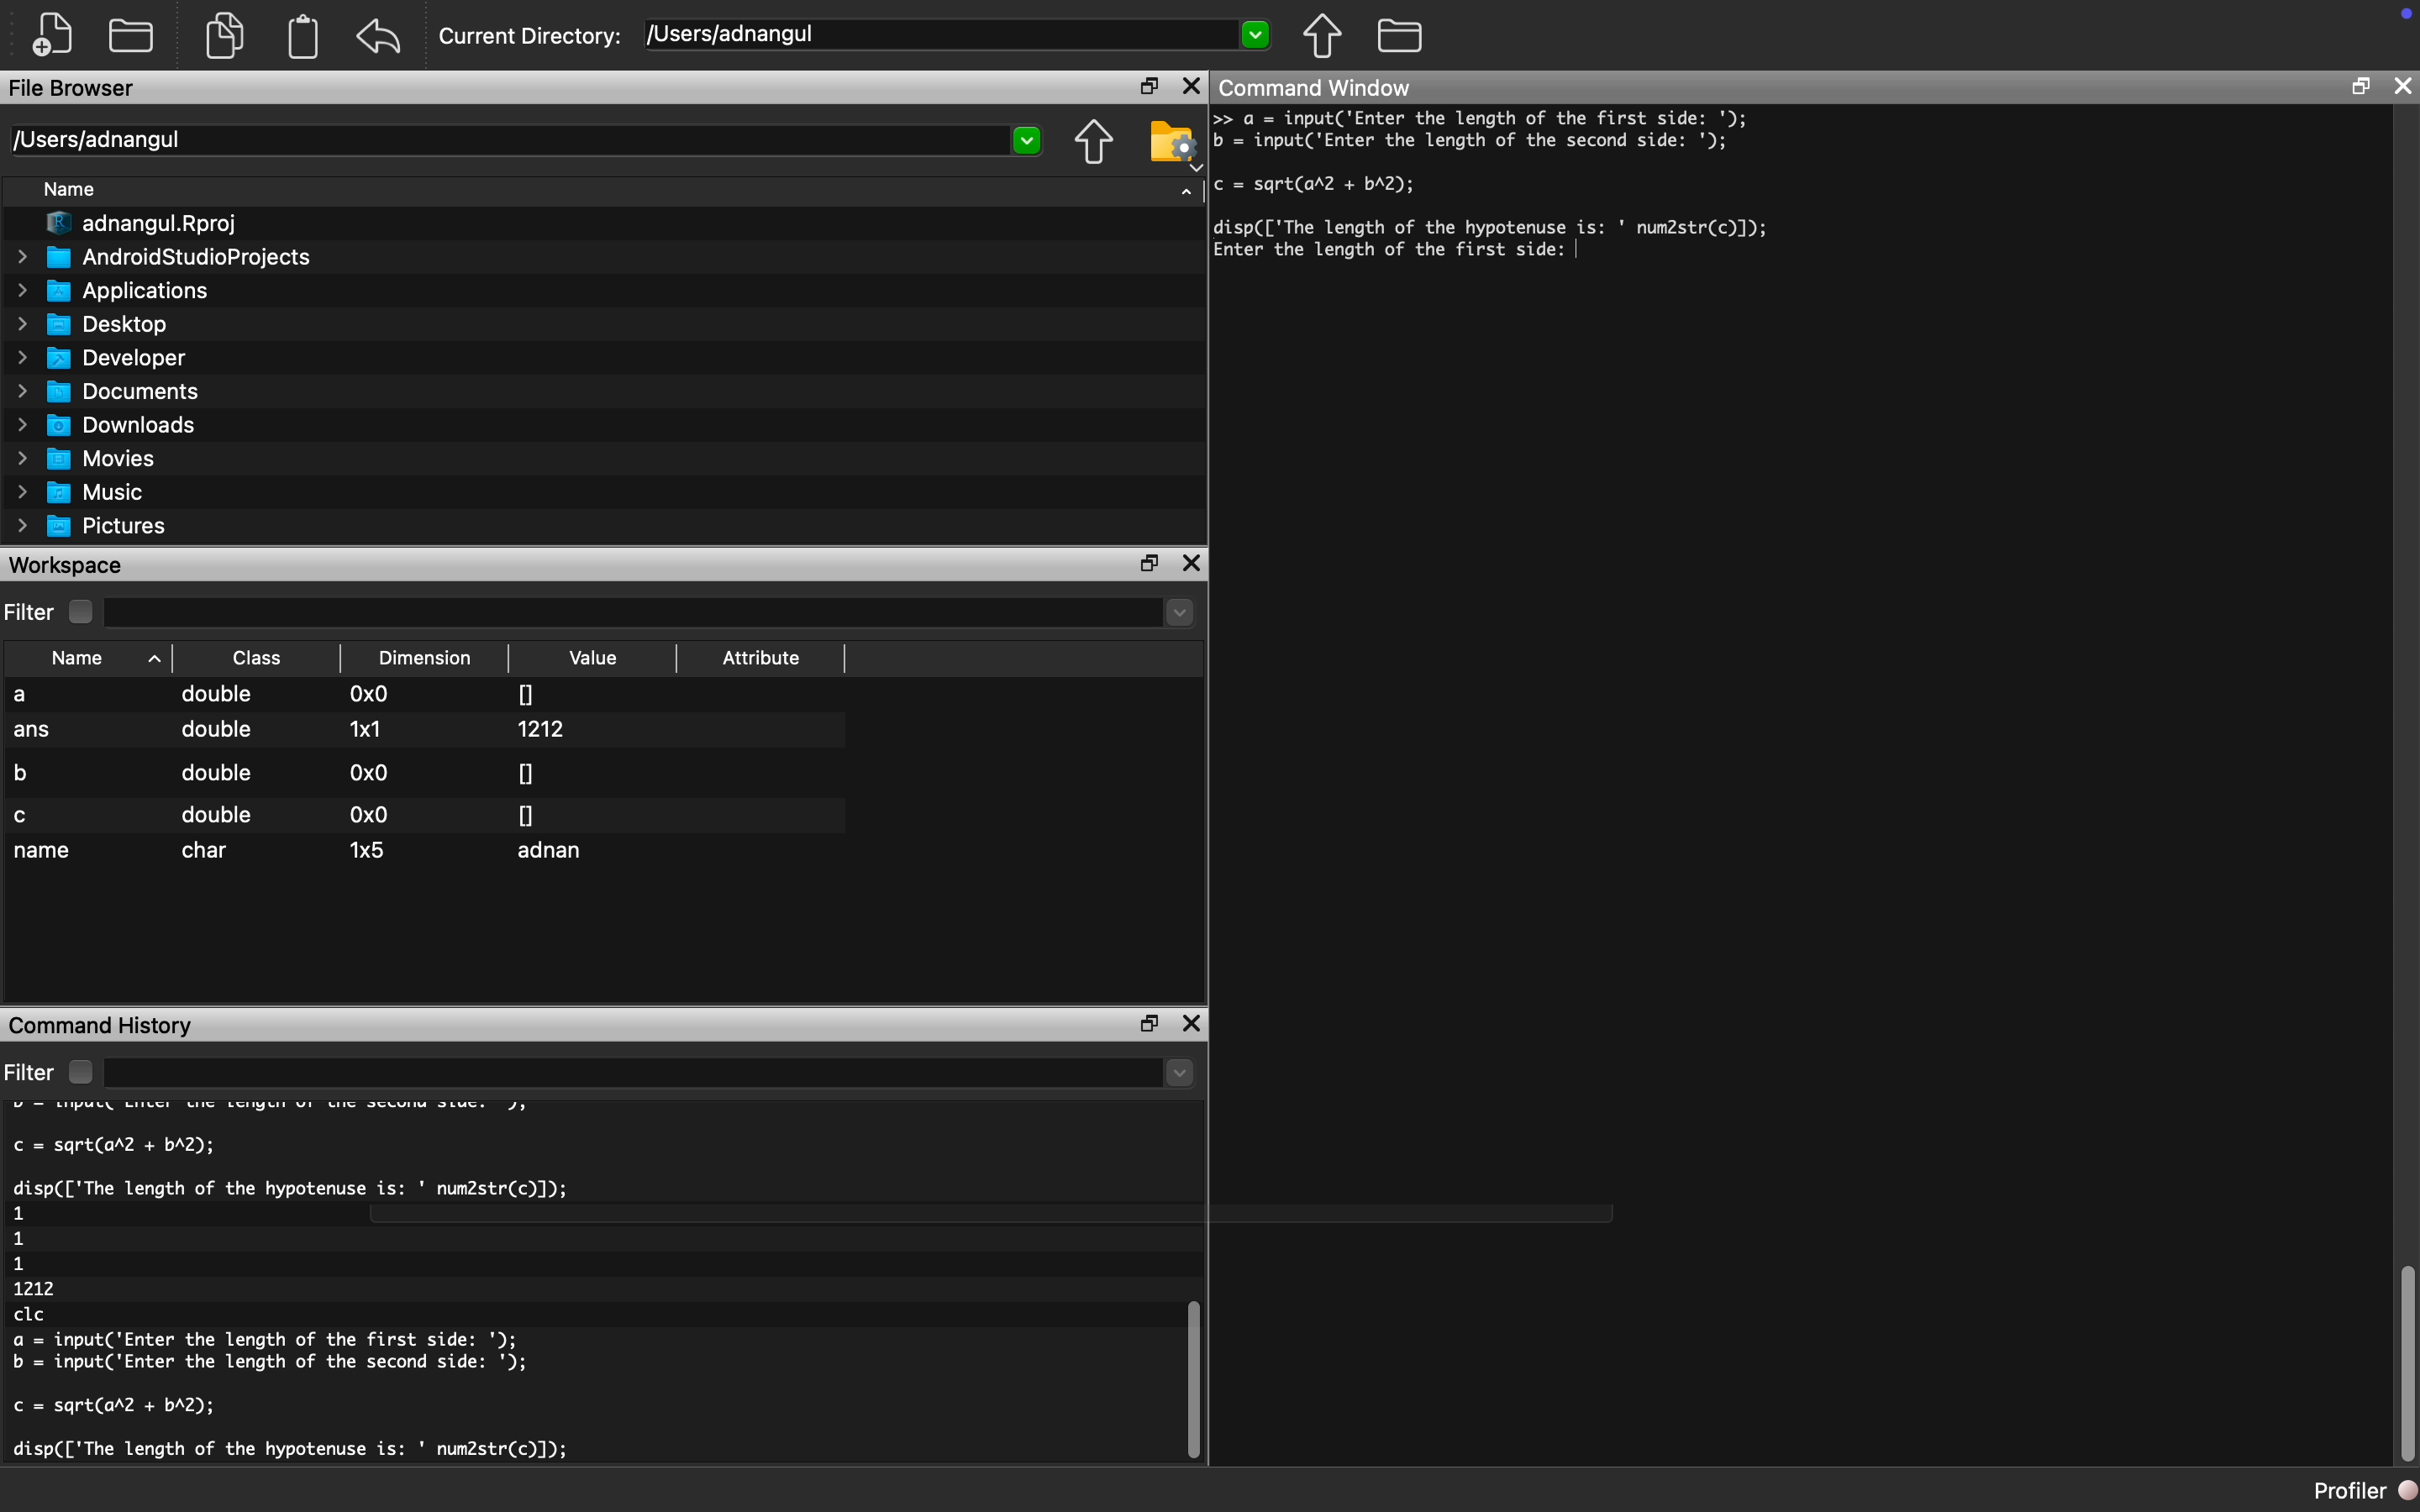 Image resolution: width=2420 pixels, height=1512 pixels. I want to click on profiler, so click(2344, 1490).